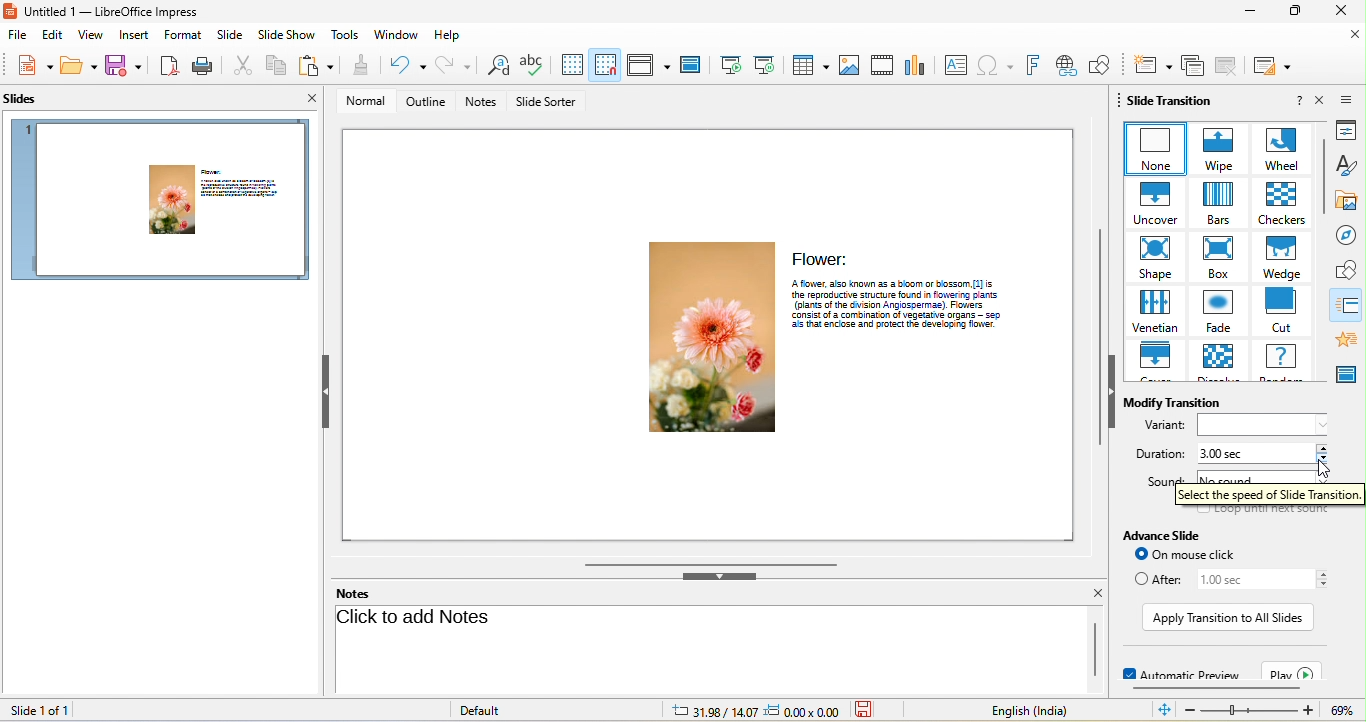  I want to click on sound, so click(1162, 480).